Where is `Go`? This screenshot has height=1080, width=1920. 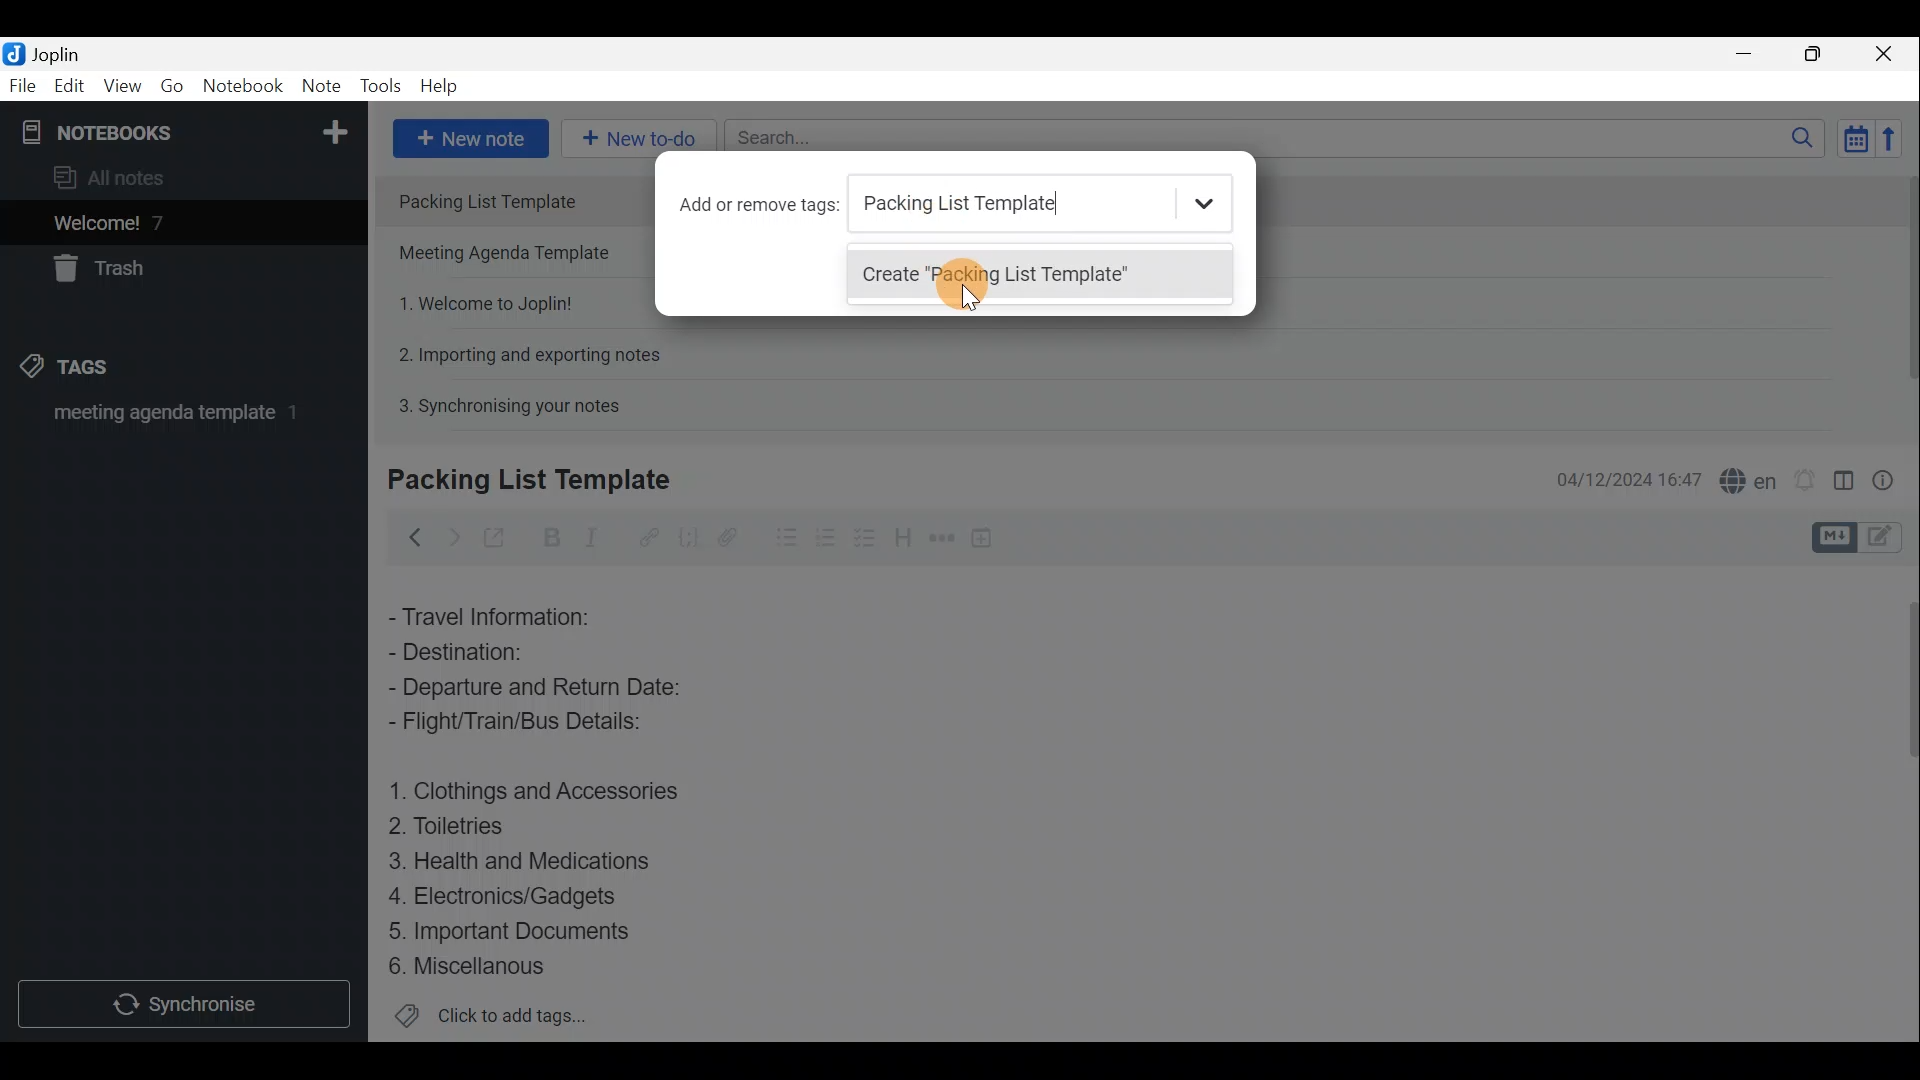 Go is located at coordinates (173, 86).